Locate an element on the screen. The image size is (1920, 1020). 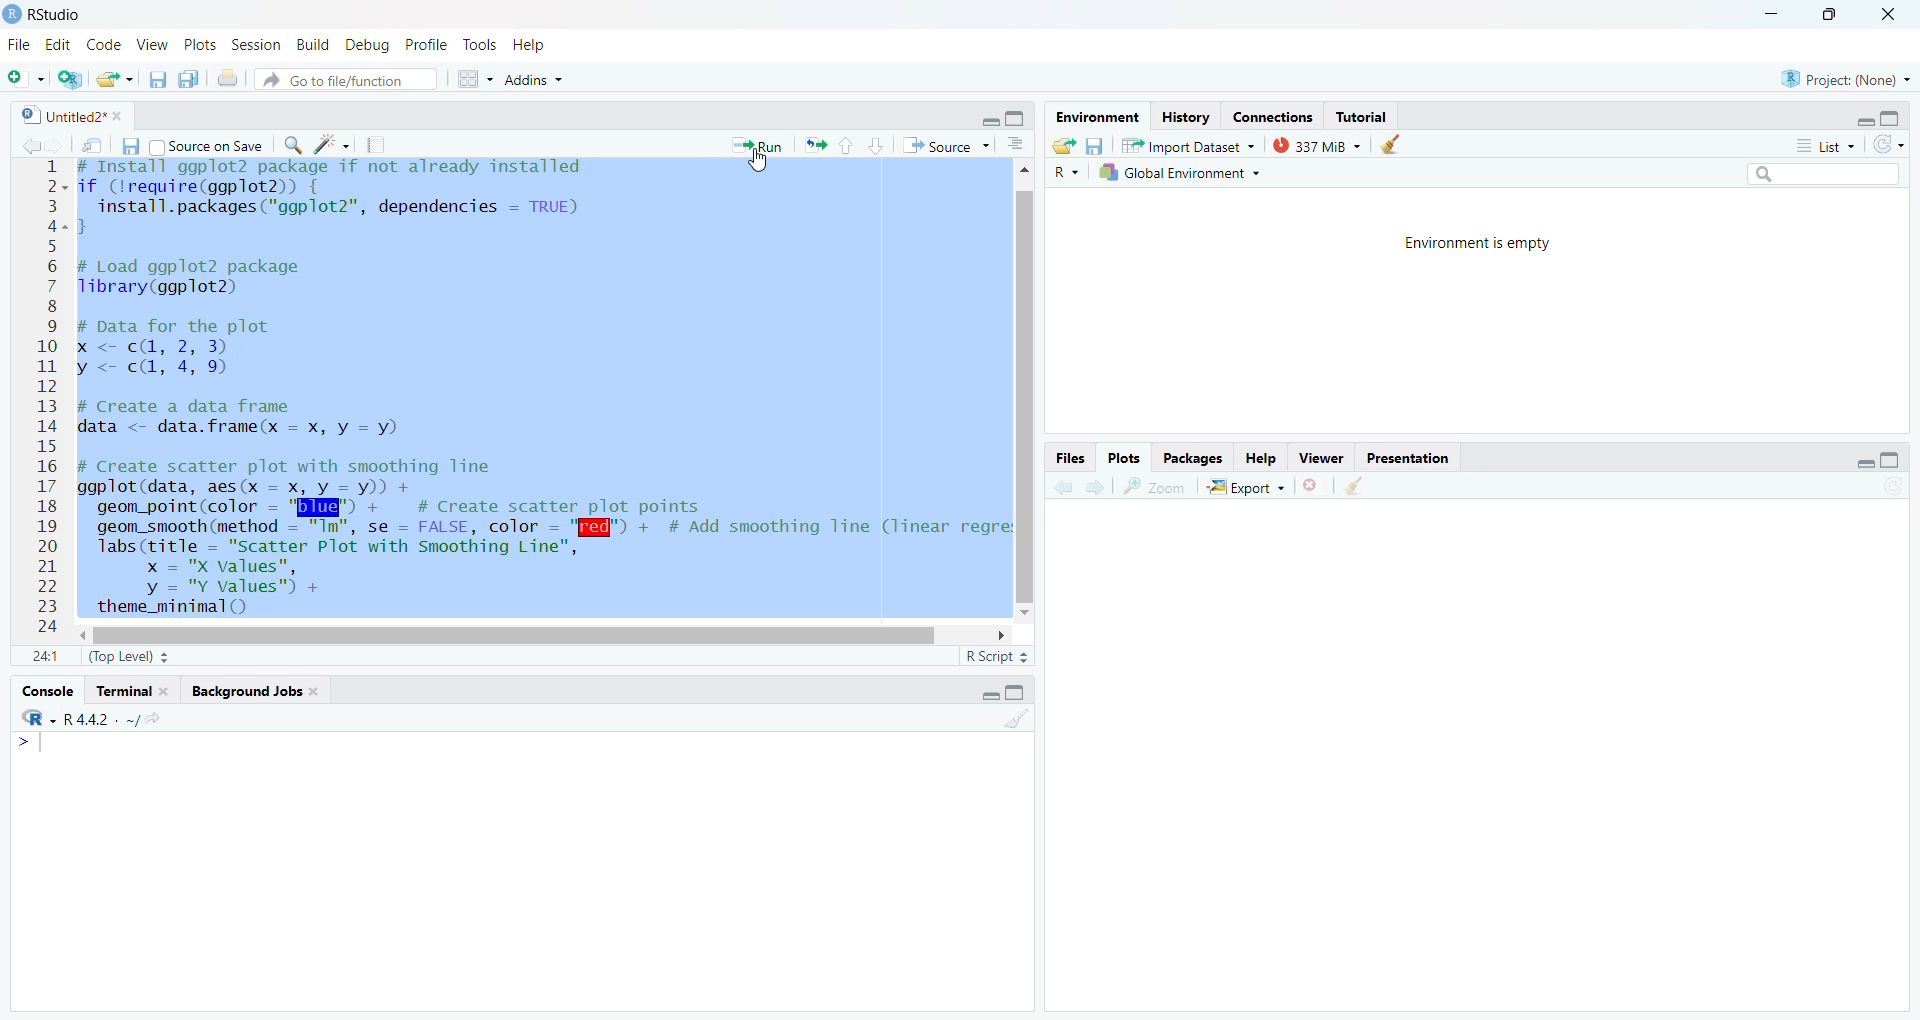
Plots is located at coordinates (1124, 457).